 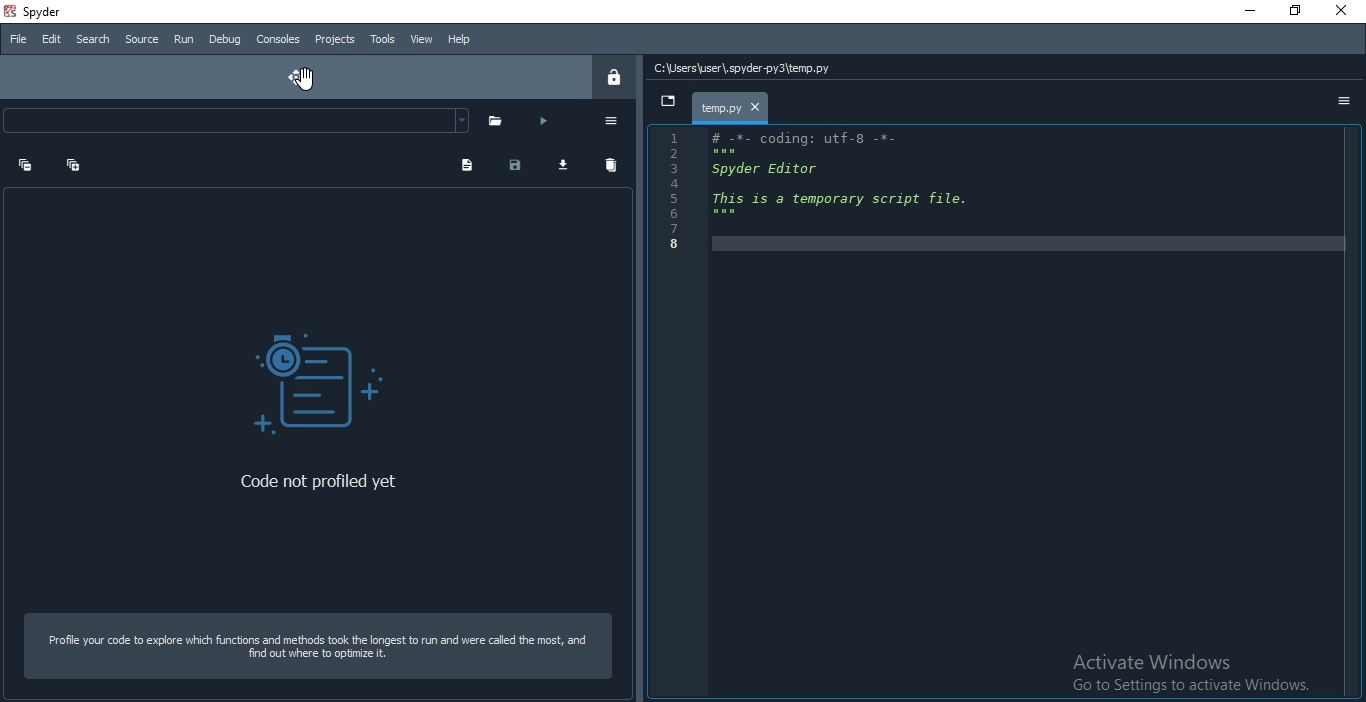 I want to click on cursor on move, so click(x=315, y=81).